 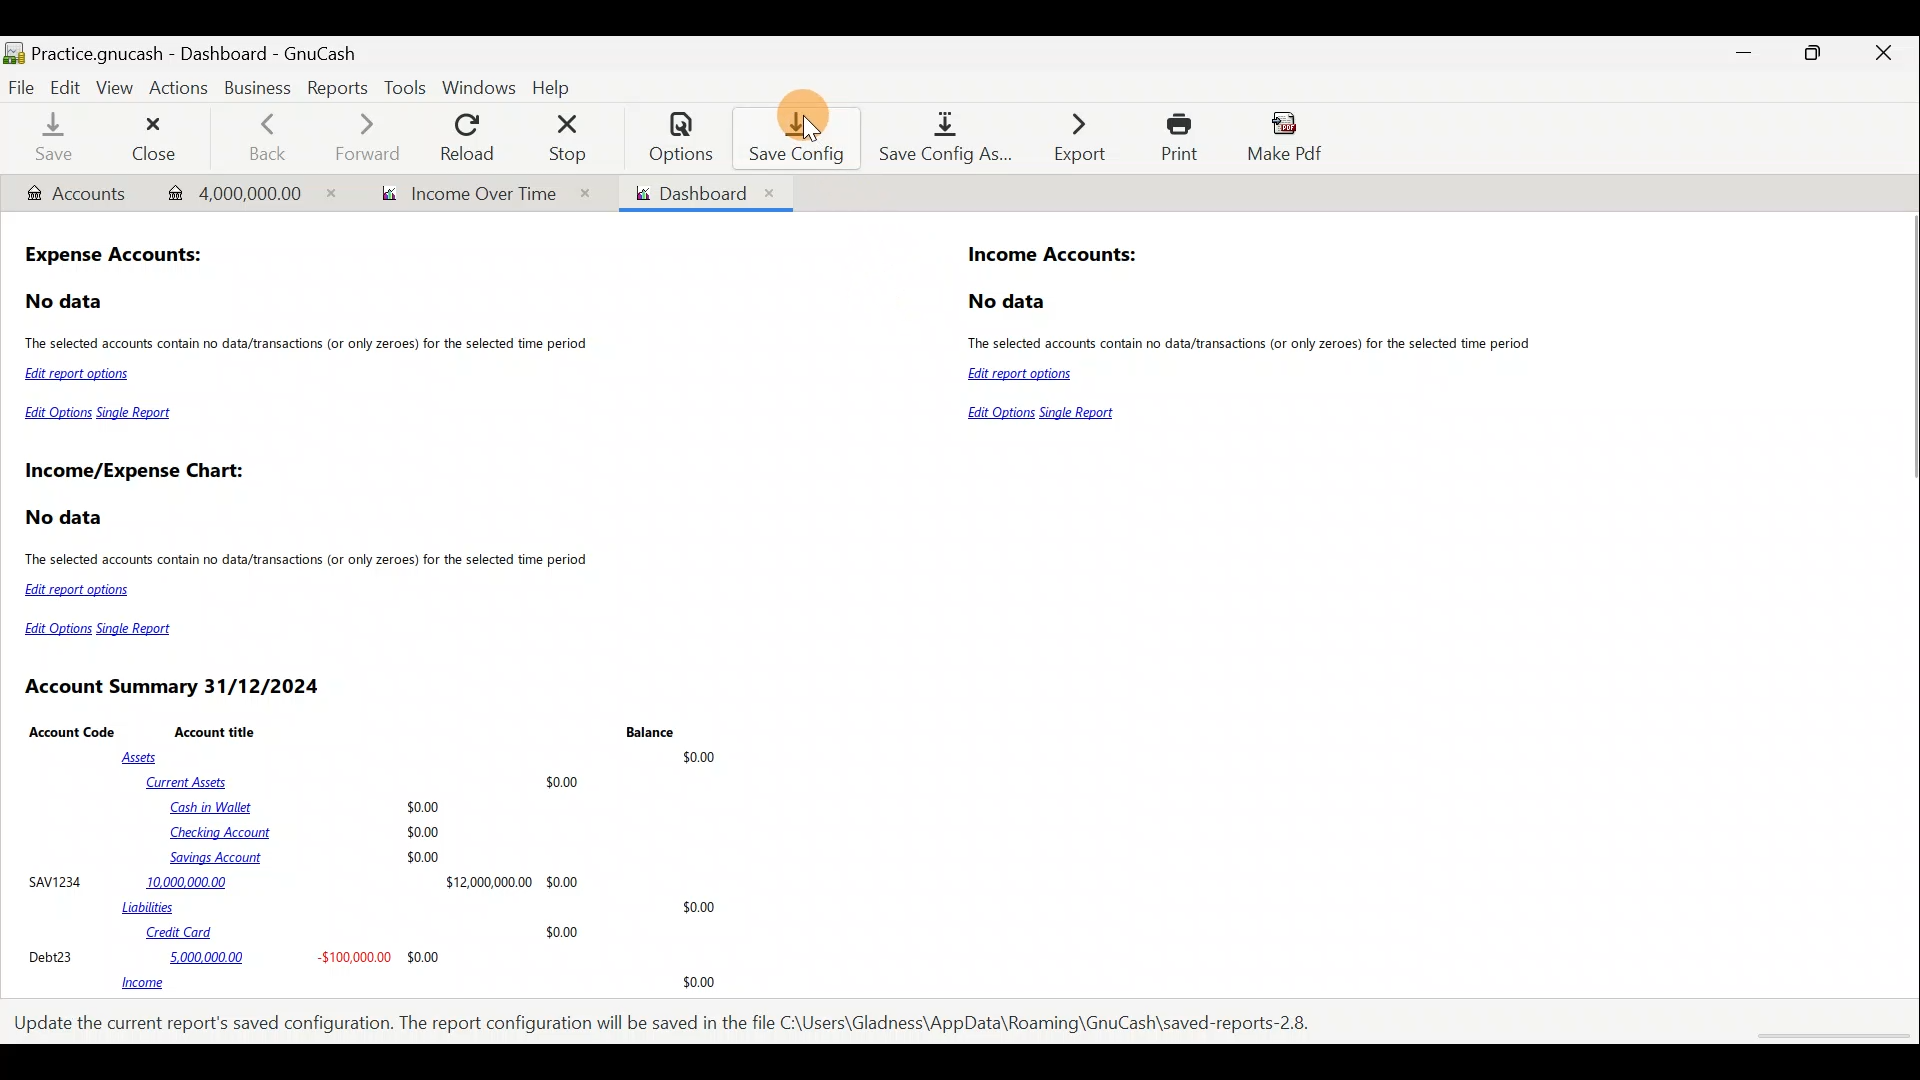 I want to click on Edit, so click(x=65, y=86).